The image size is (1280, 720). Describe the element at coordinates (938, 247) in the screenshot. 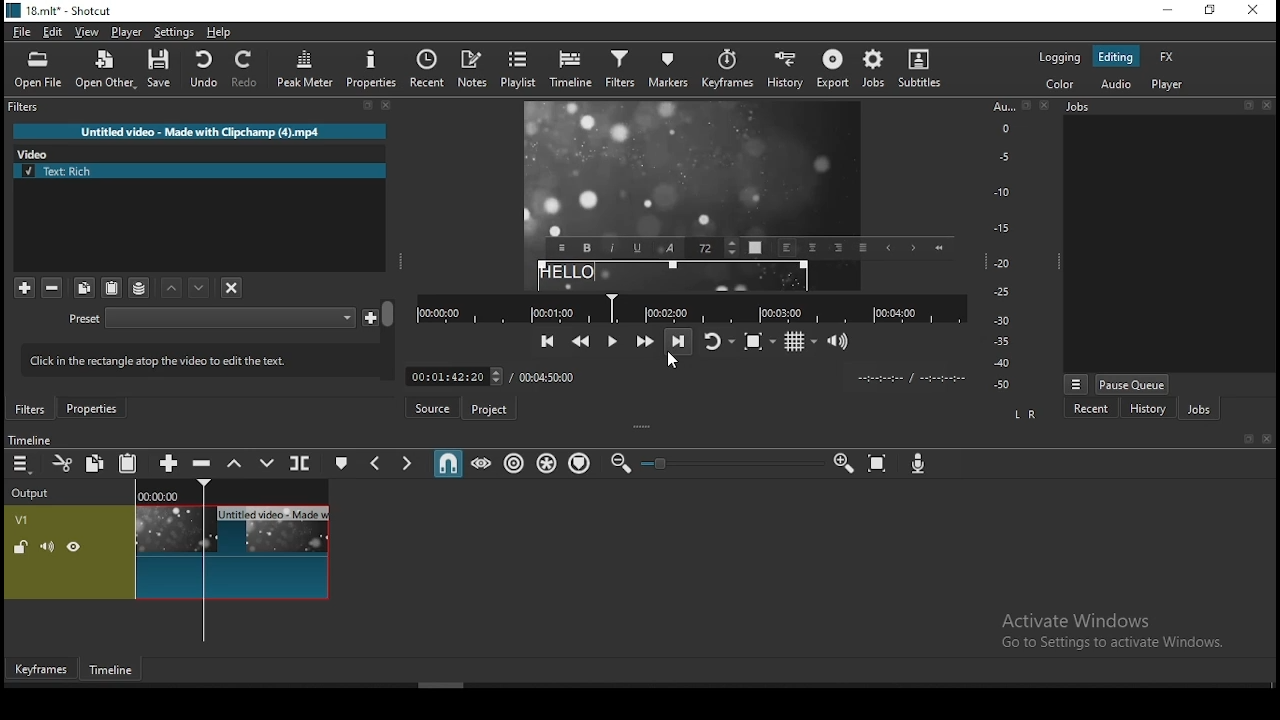

I see `Start` at that location.